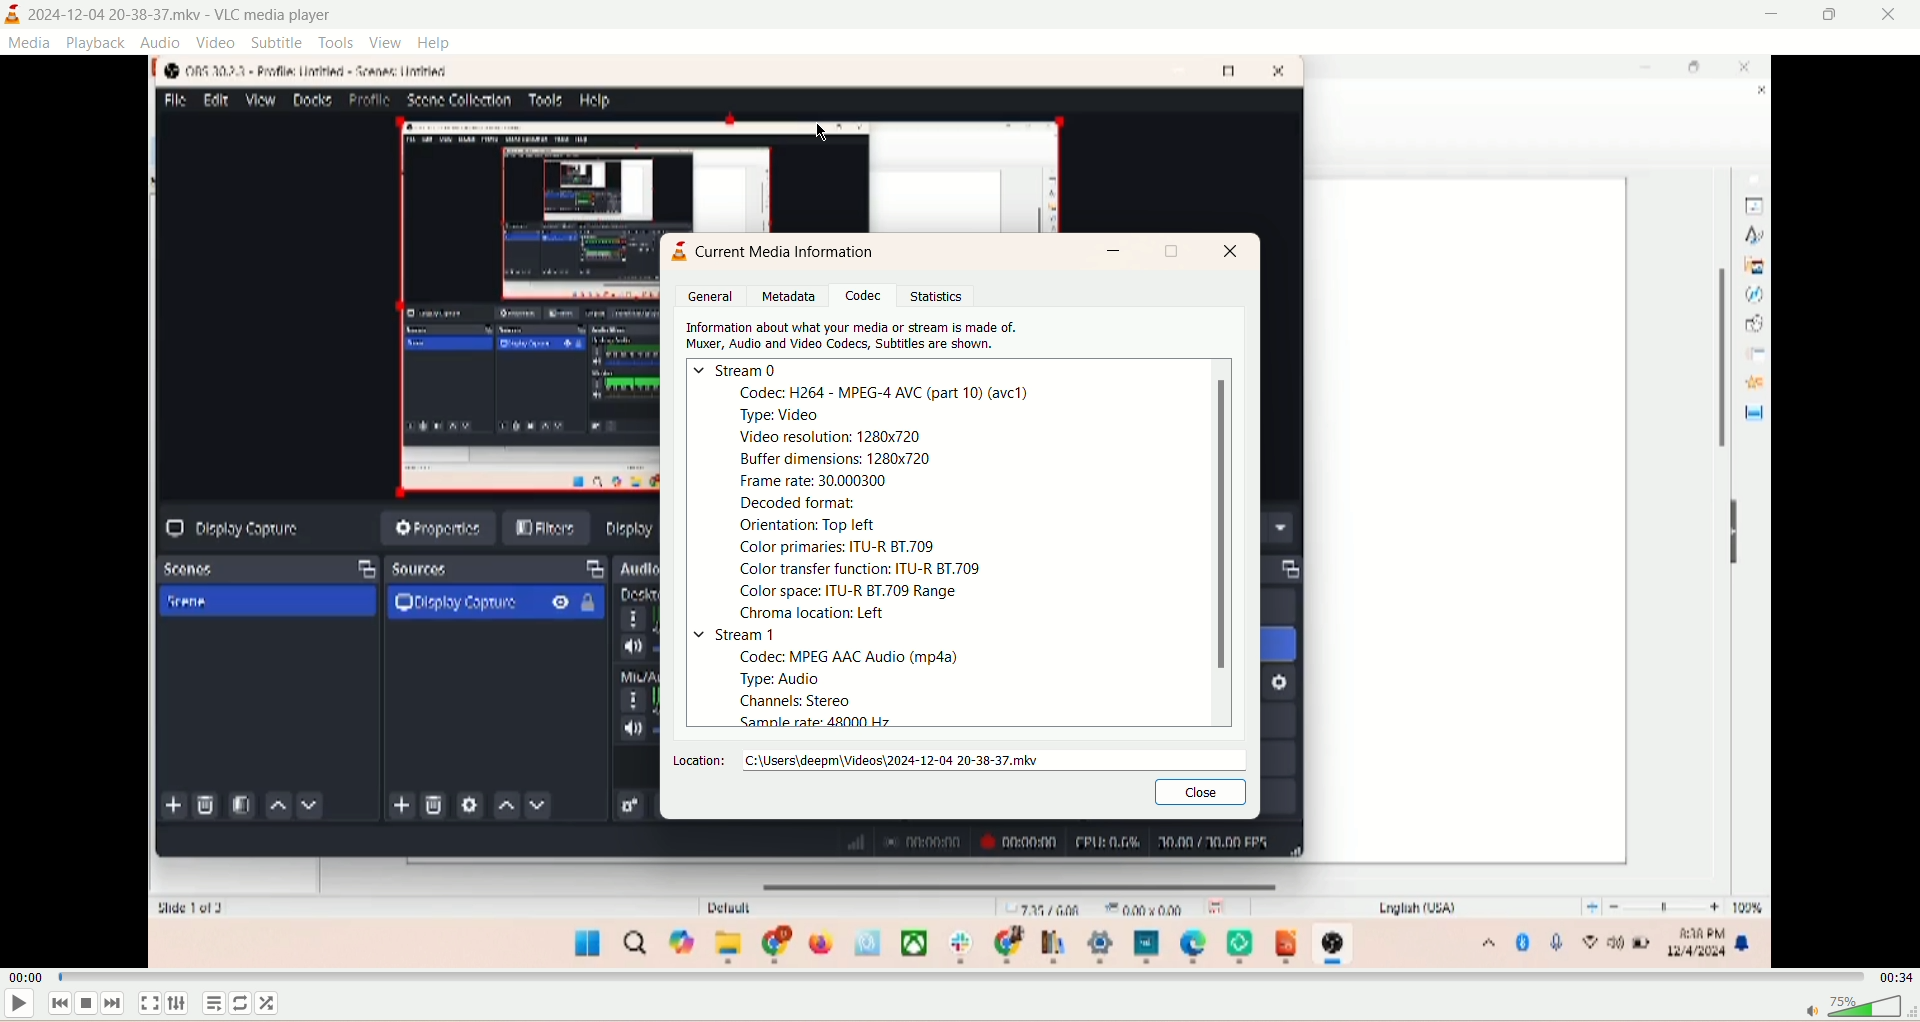 The image size is (1920, 1022). Describe the element at coordinates (29, 43) in the screenshot. I see `media` at that location.